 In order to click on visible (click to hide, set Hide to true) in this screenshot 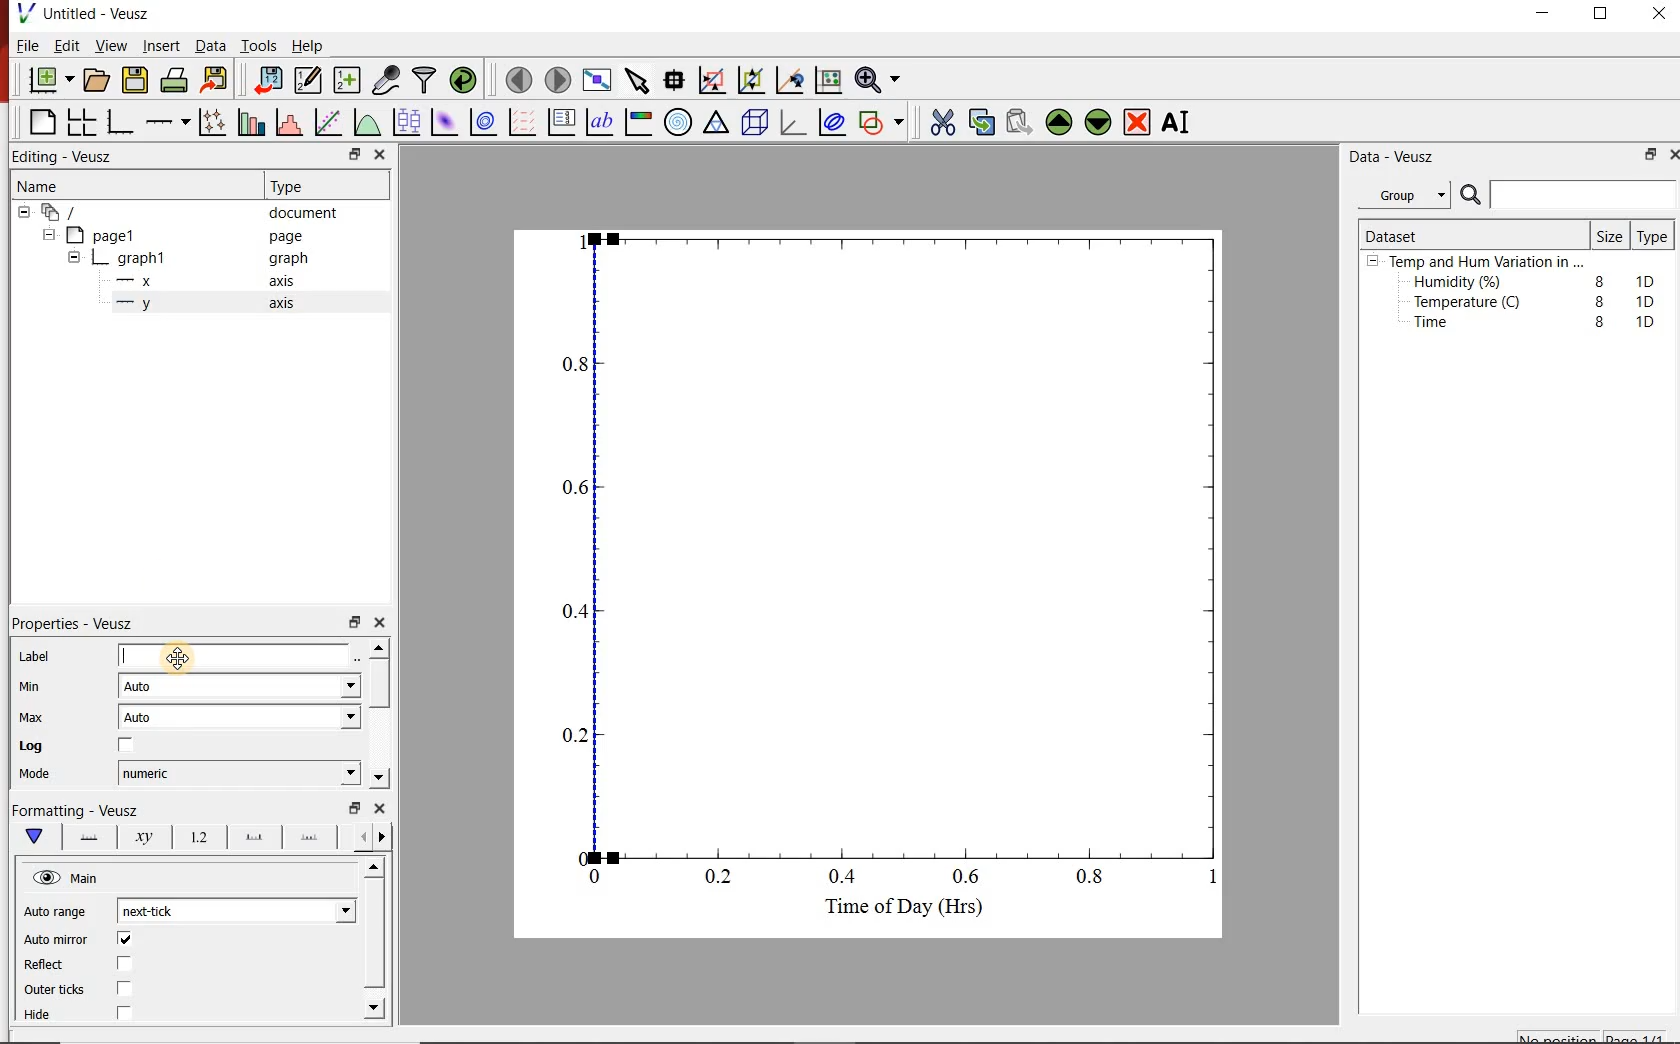, I will do `click(44, 879)`.